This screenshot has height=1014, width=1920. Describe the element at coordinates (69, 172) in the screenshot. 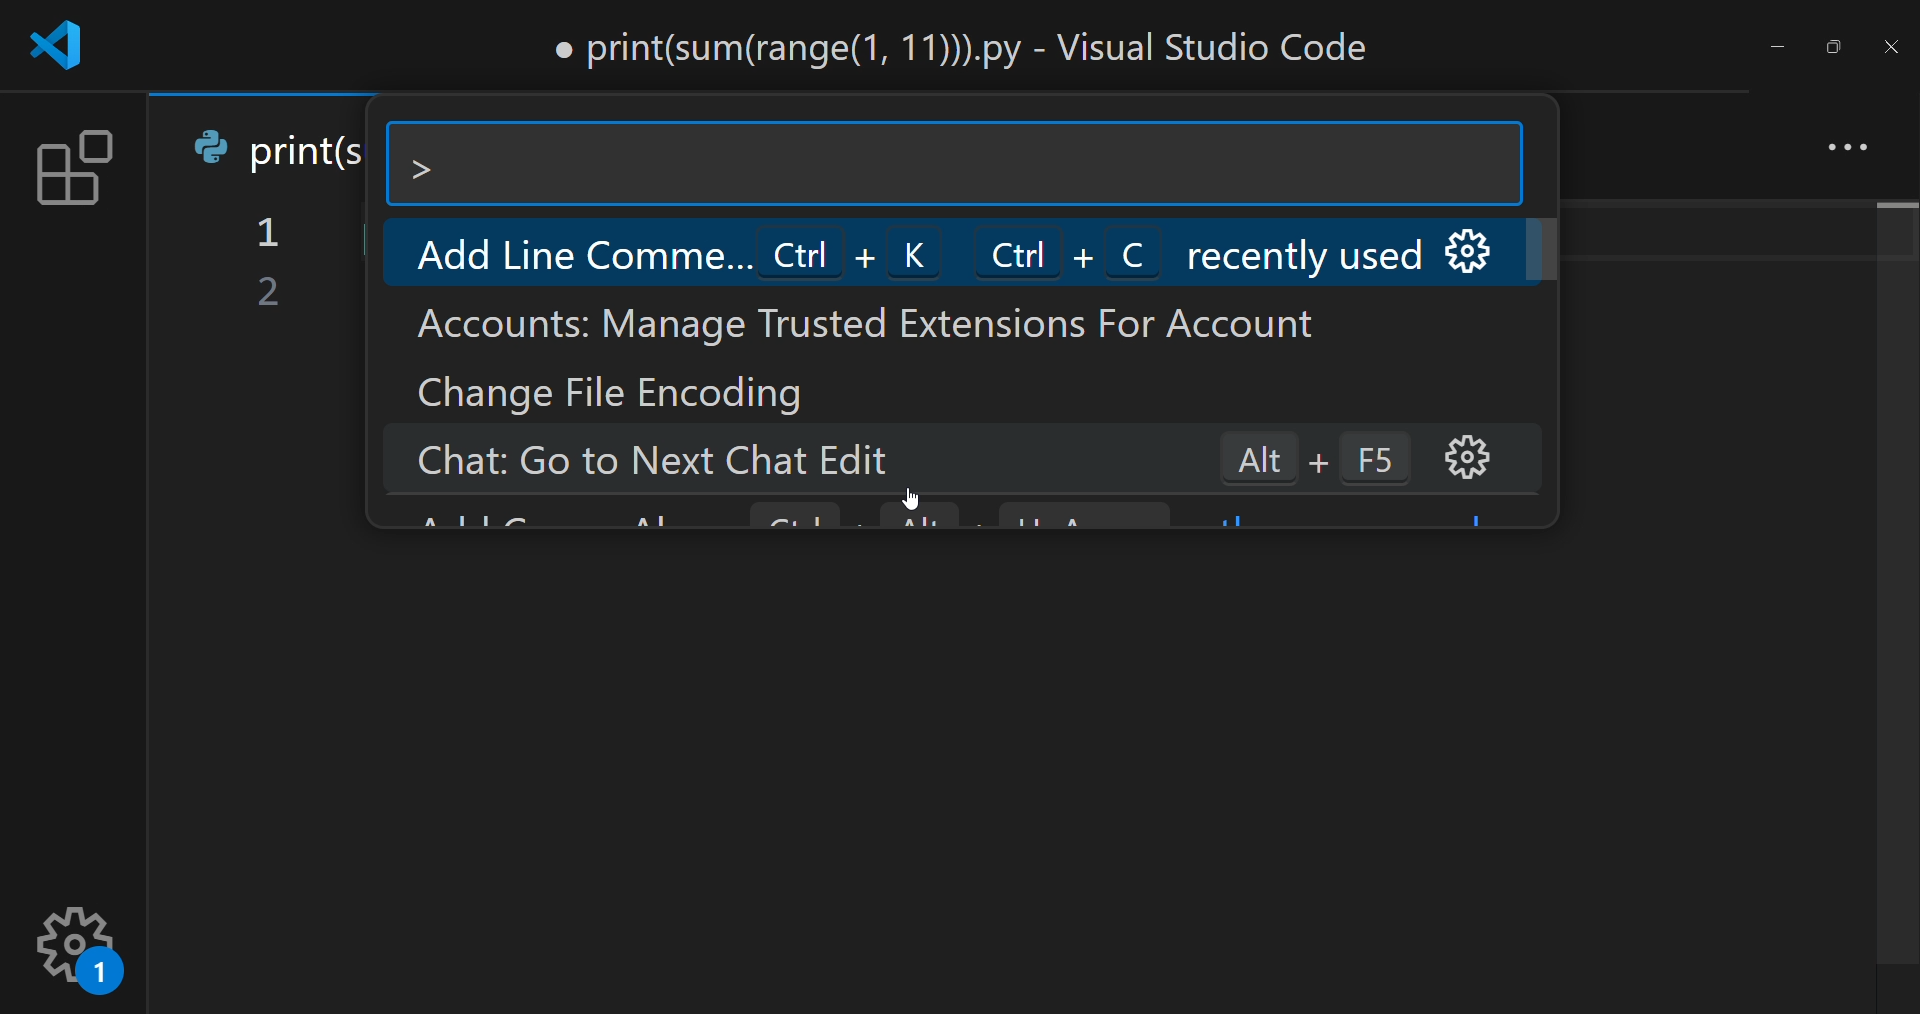

I see `extension` at that location.